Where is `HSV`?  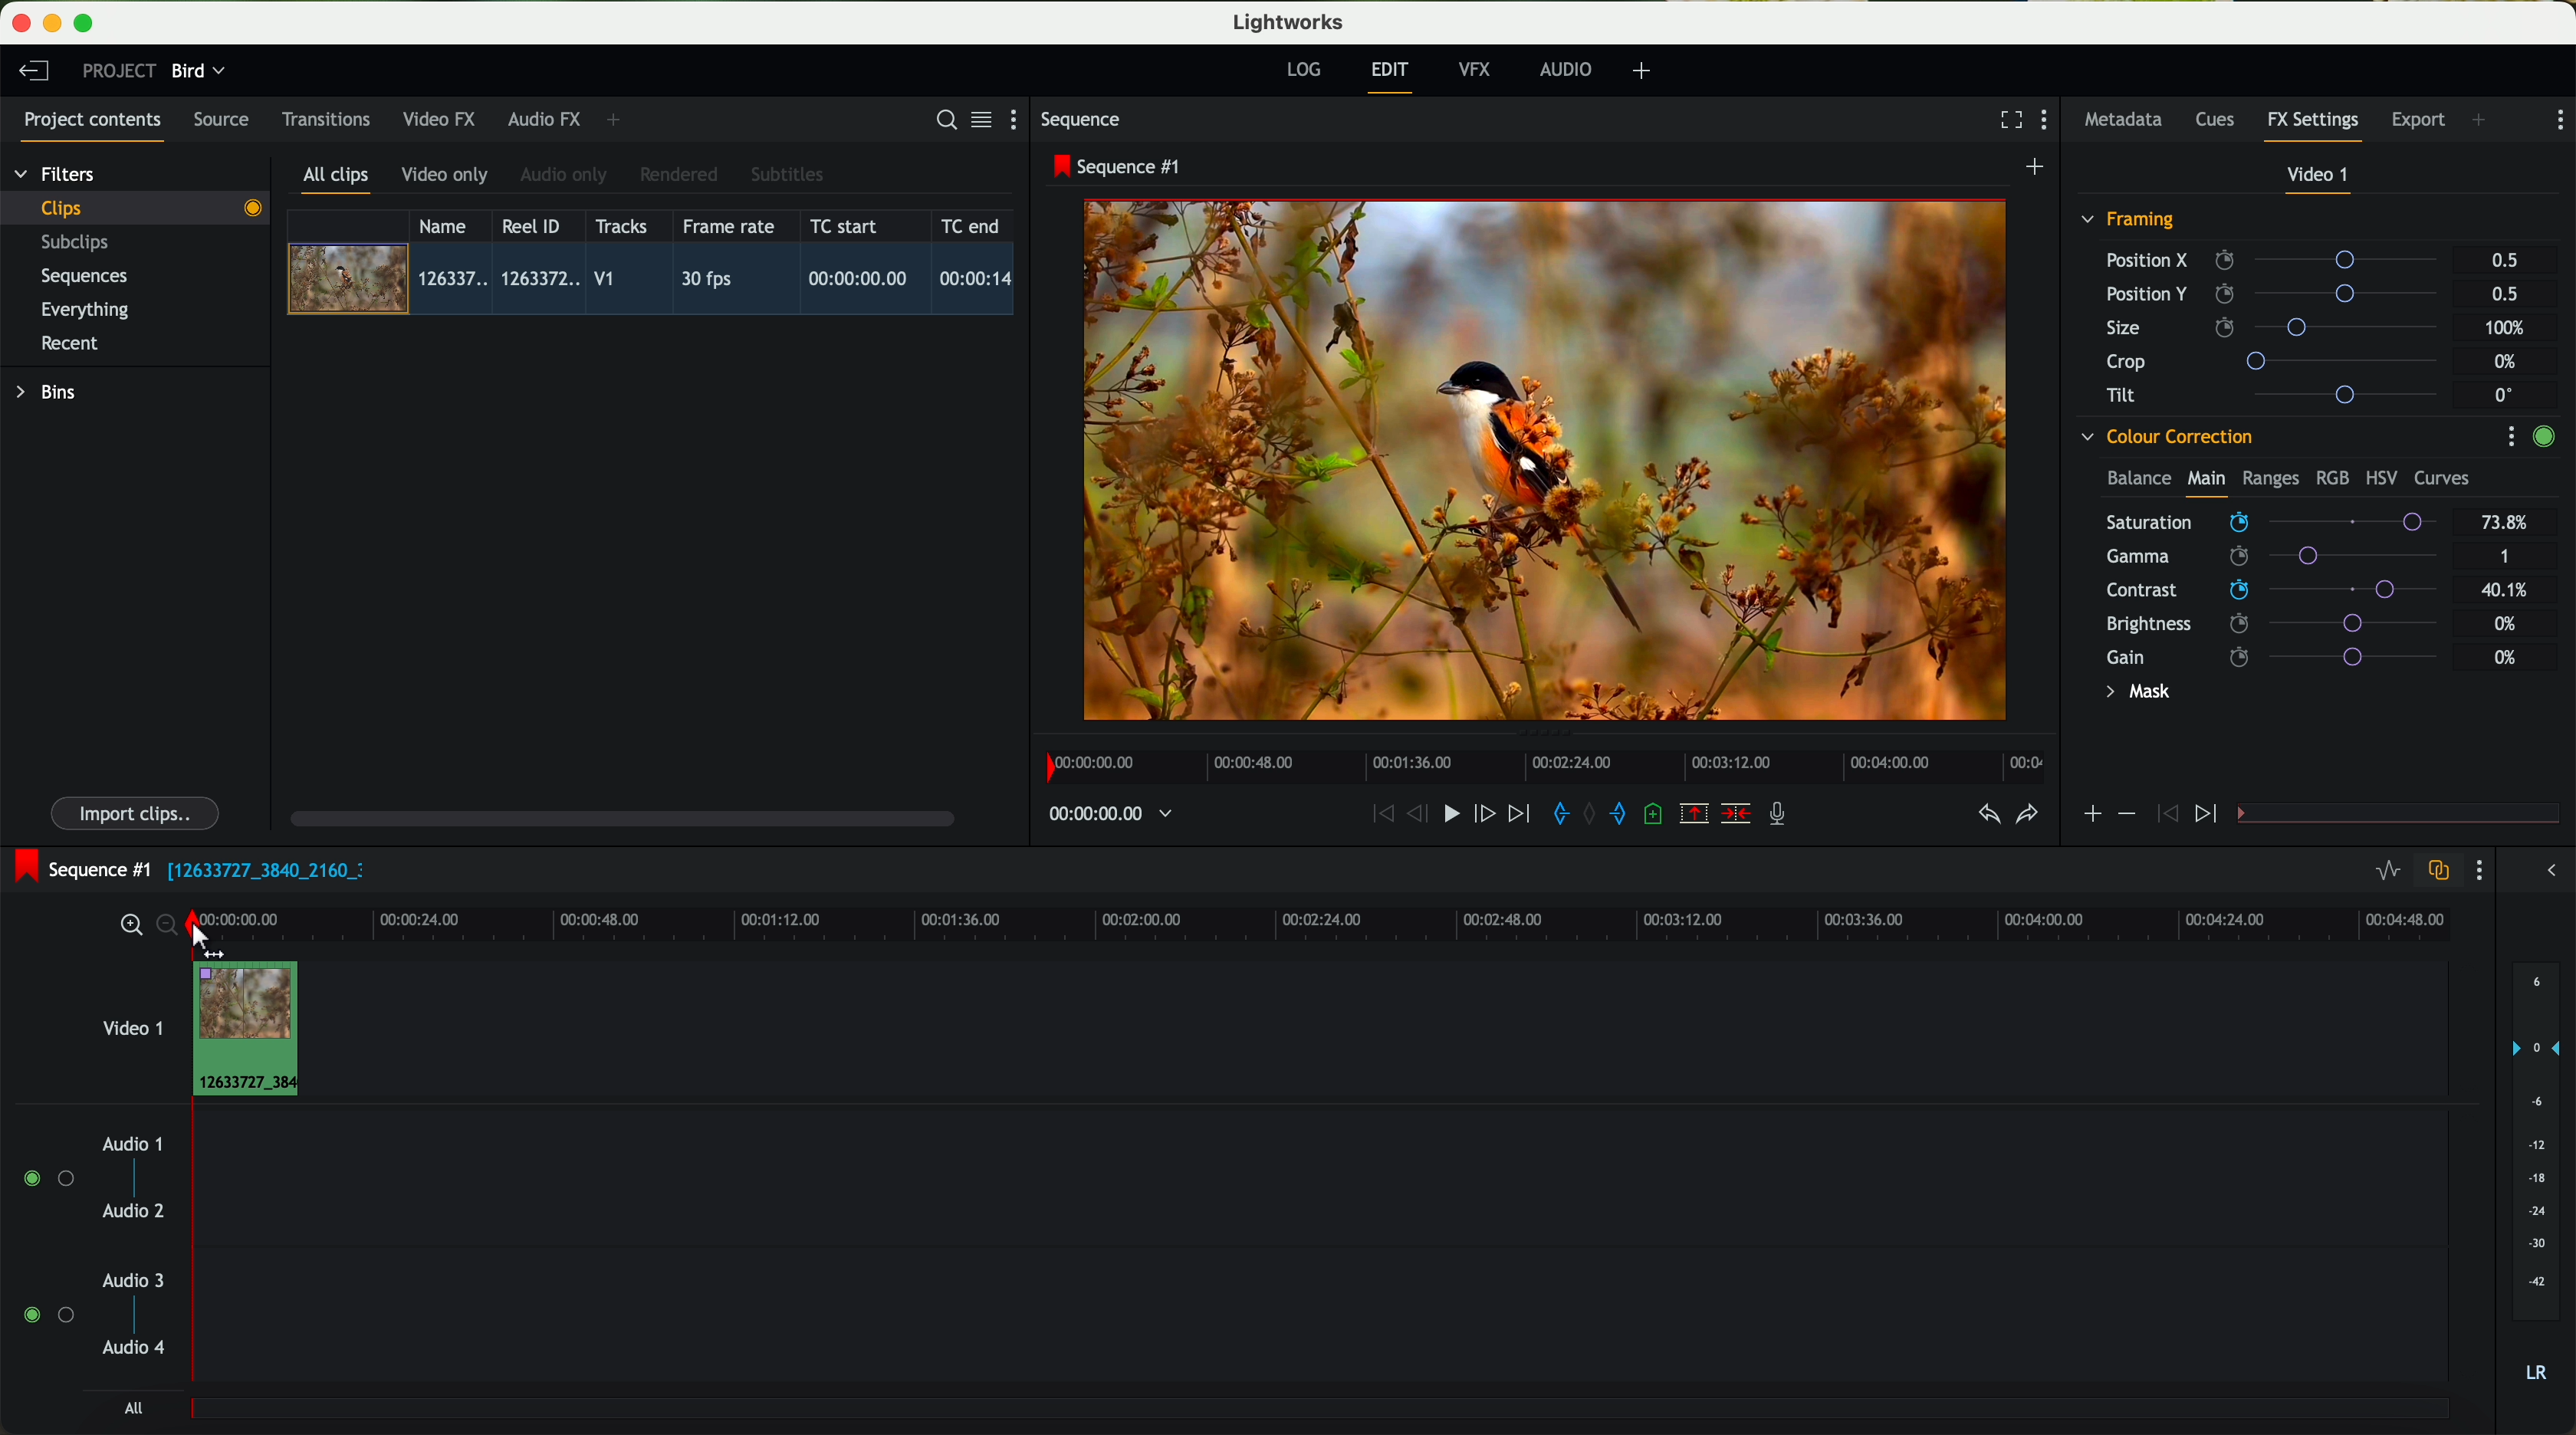
HSV is located at coordinates (2380, 477).